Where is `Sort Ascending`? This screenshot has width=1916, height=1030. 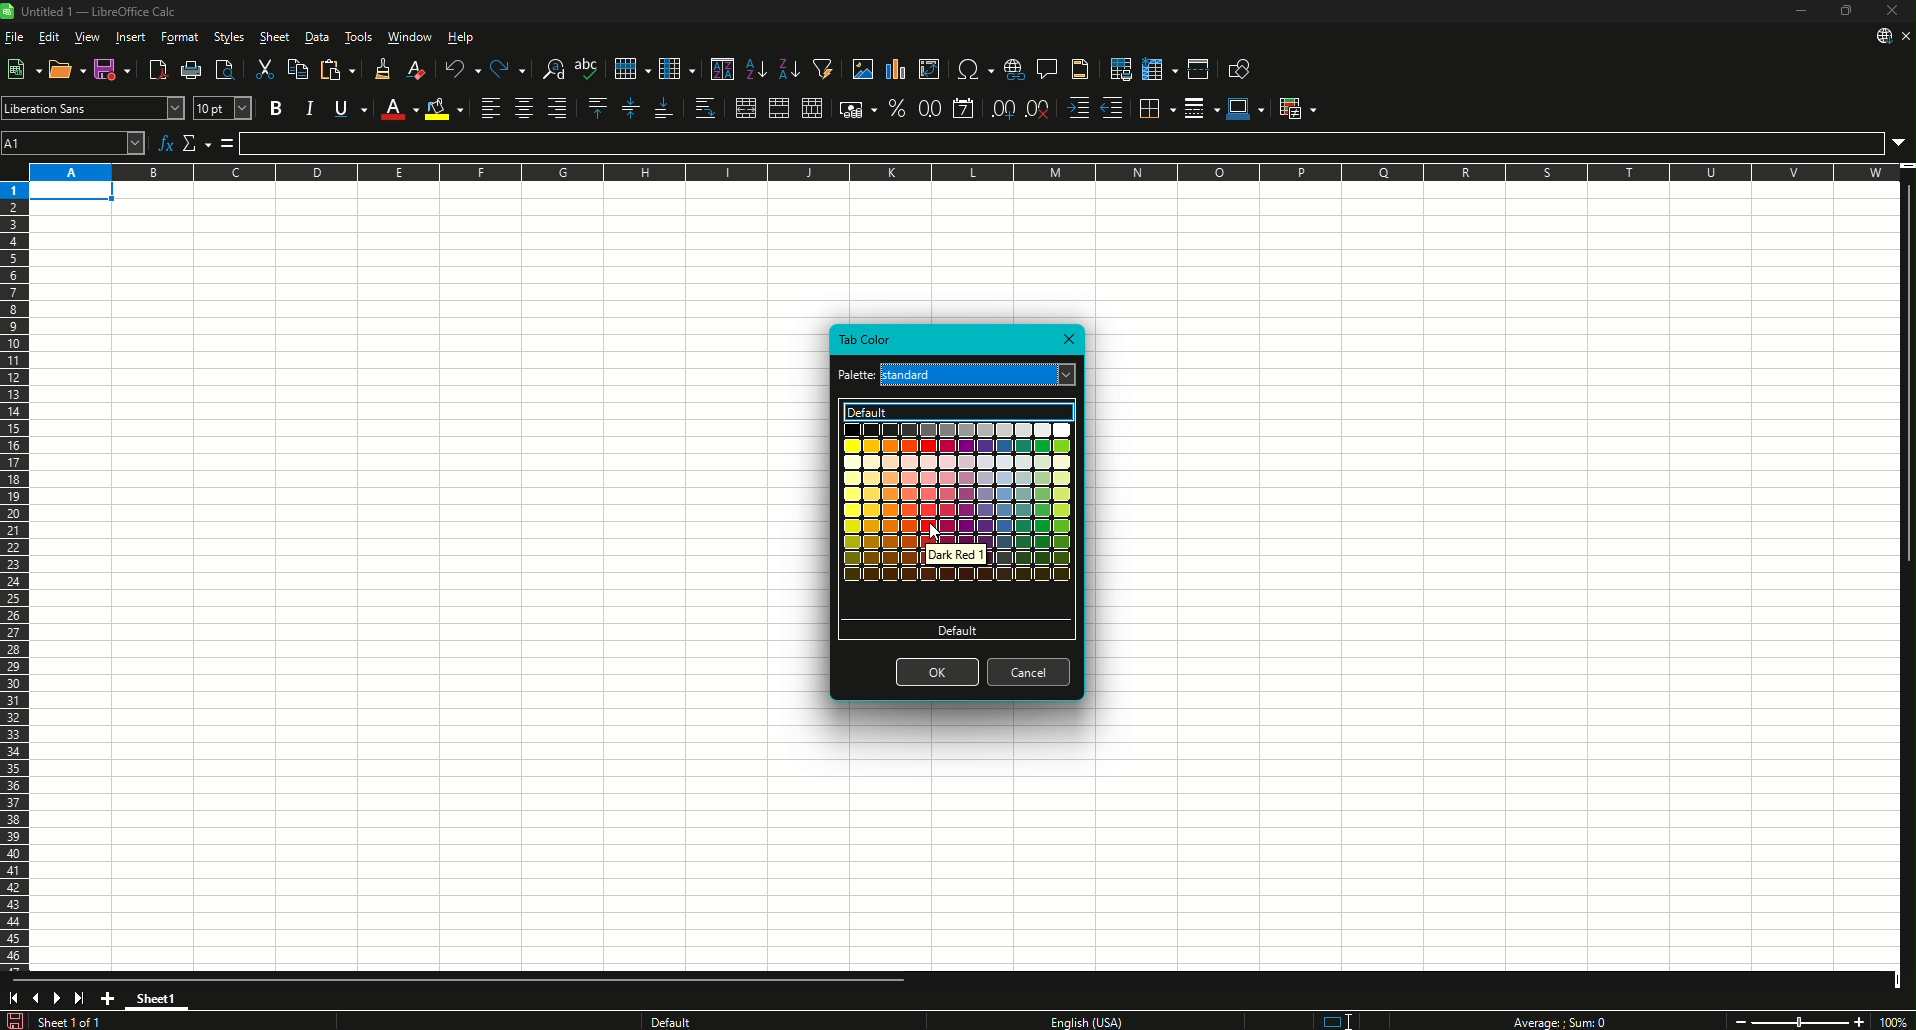
Sort Ascending is located at coordinates (757, 69).